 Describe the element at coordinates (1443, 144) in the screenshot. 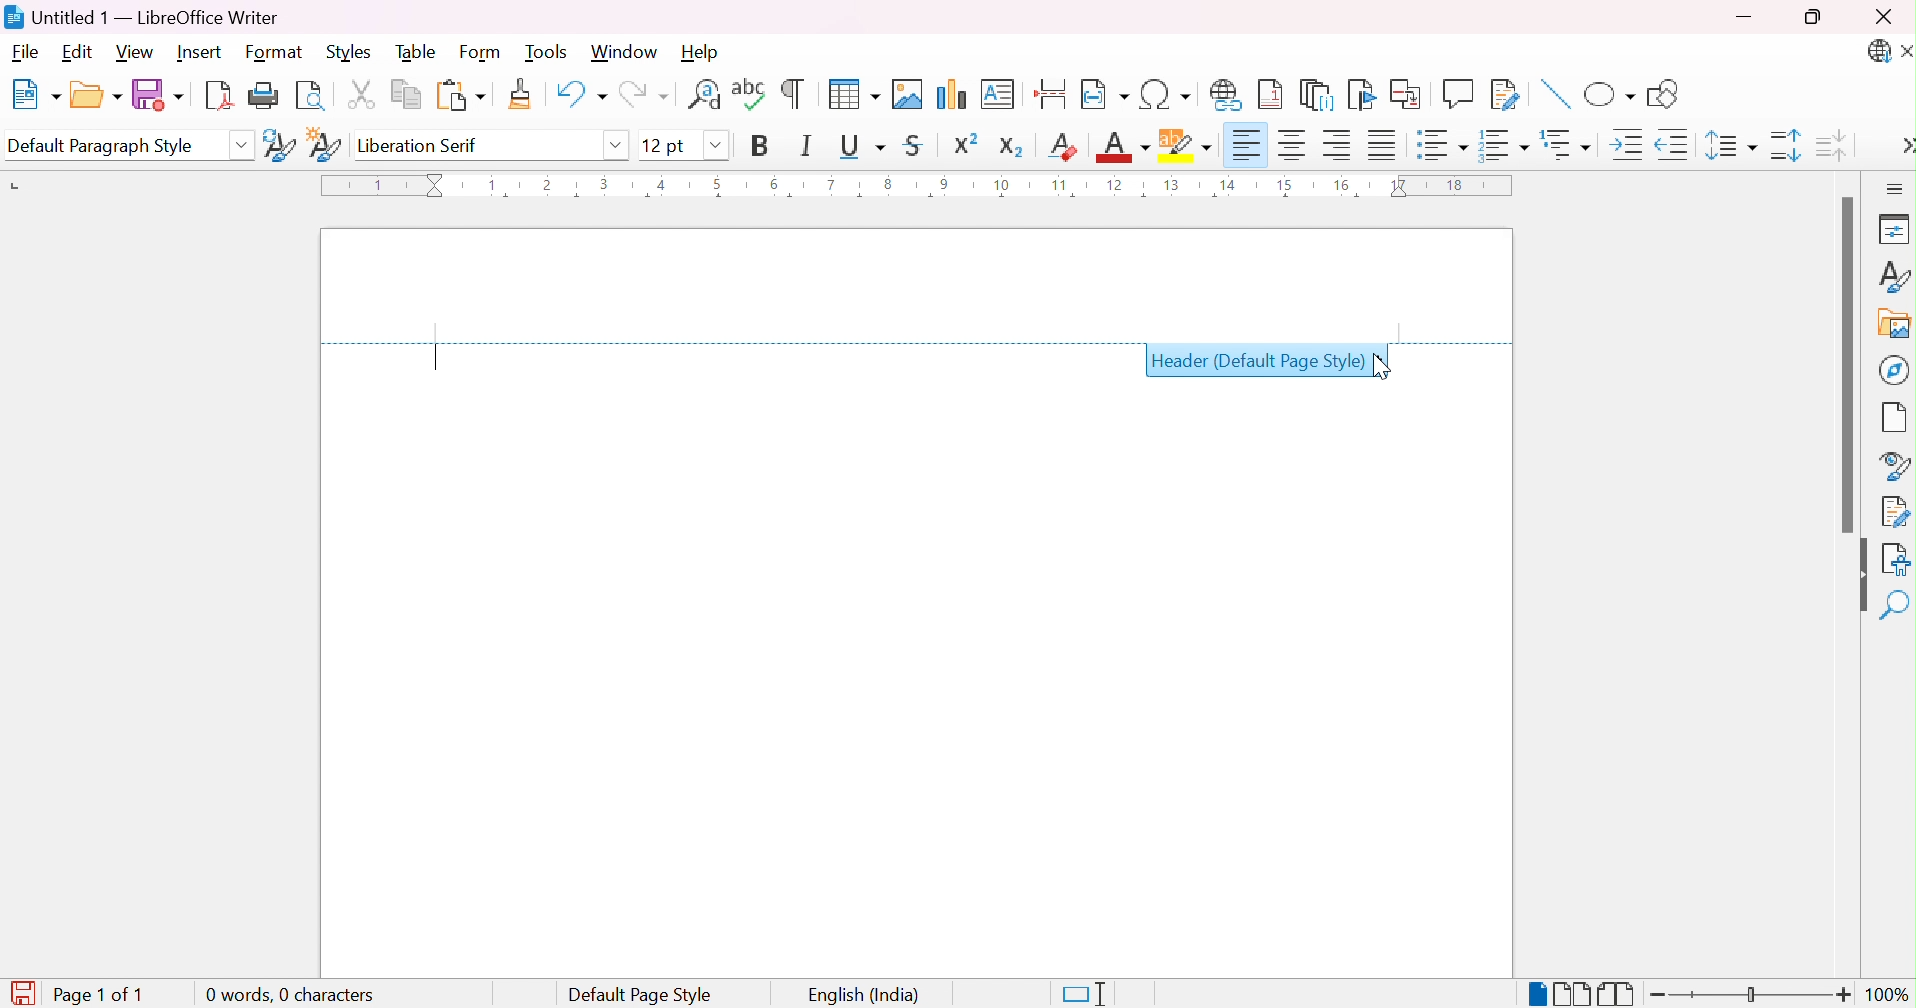

I see `Toggle unordered list` at that location.